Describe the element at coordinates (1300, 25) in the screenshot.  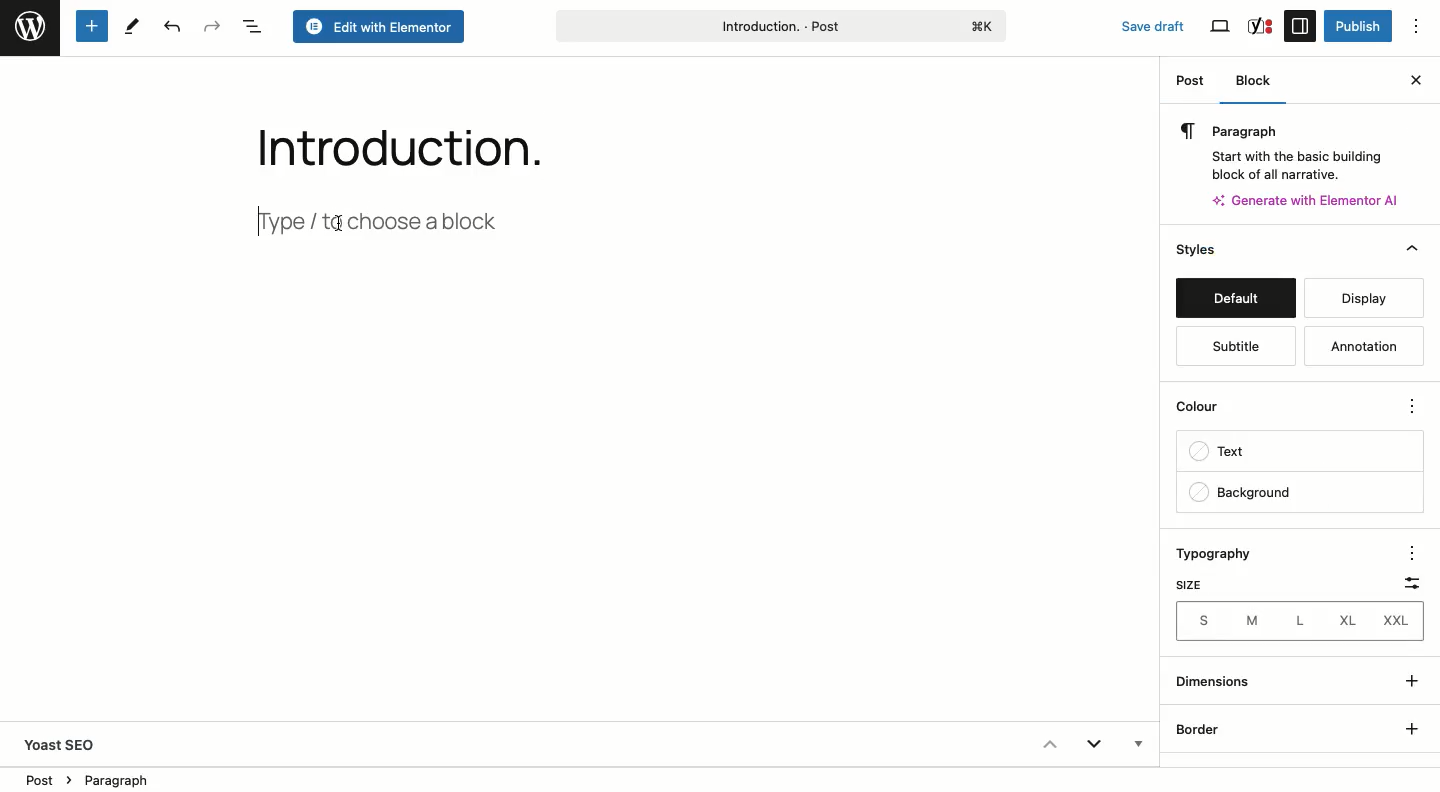
I see `Sidebar` at that location.